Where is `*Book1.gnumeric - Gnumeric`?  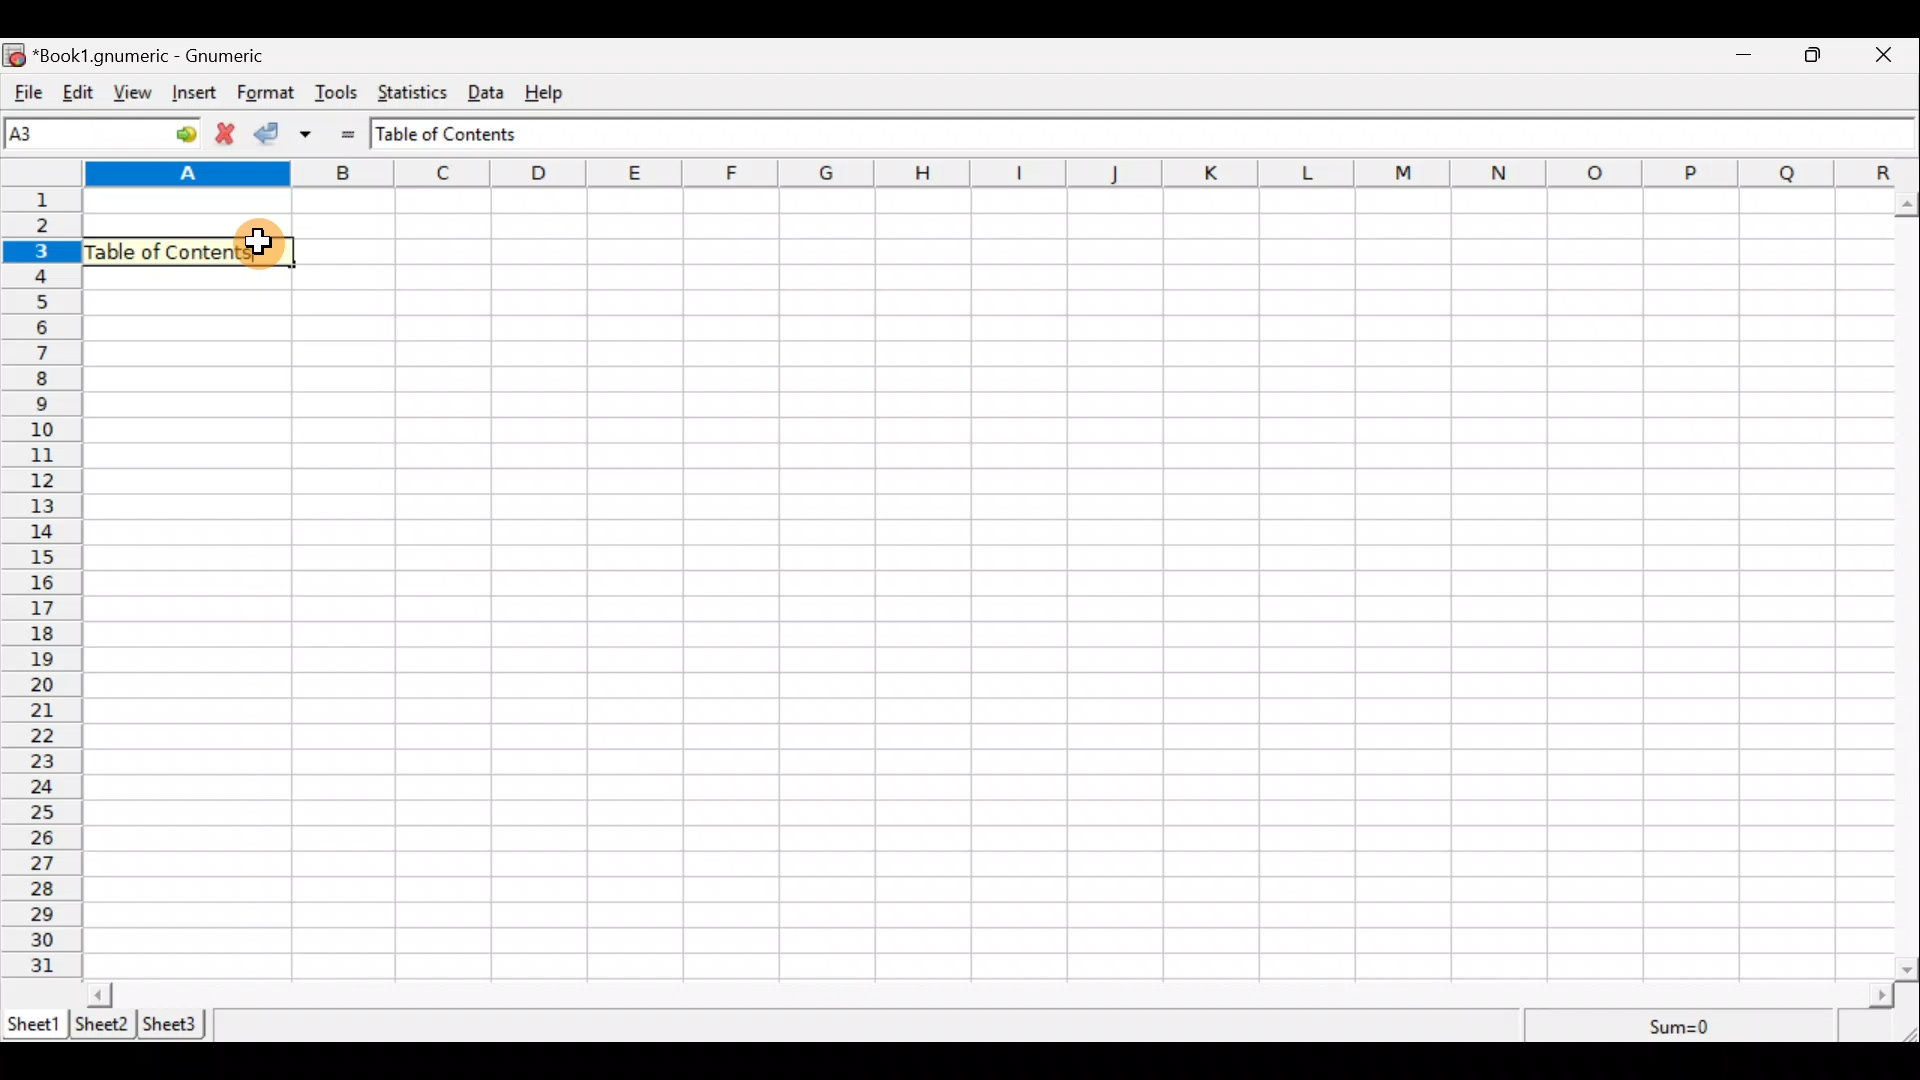 *Book1.gnumeric - Gnumeric is located at coordinates (156, 57).